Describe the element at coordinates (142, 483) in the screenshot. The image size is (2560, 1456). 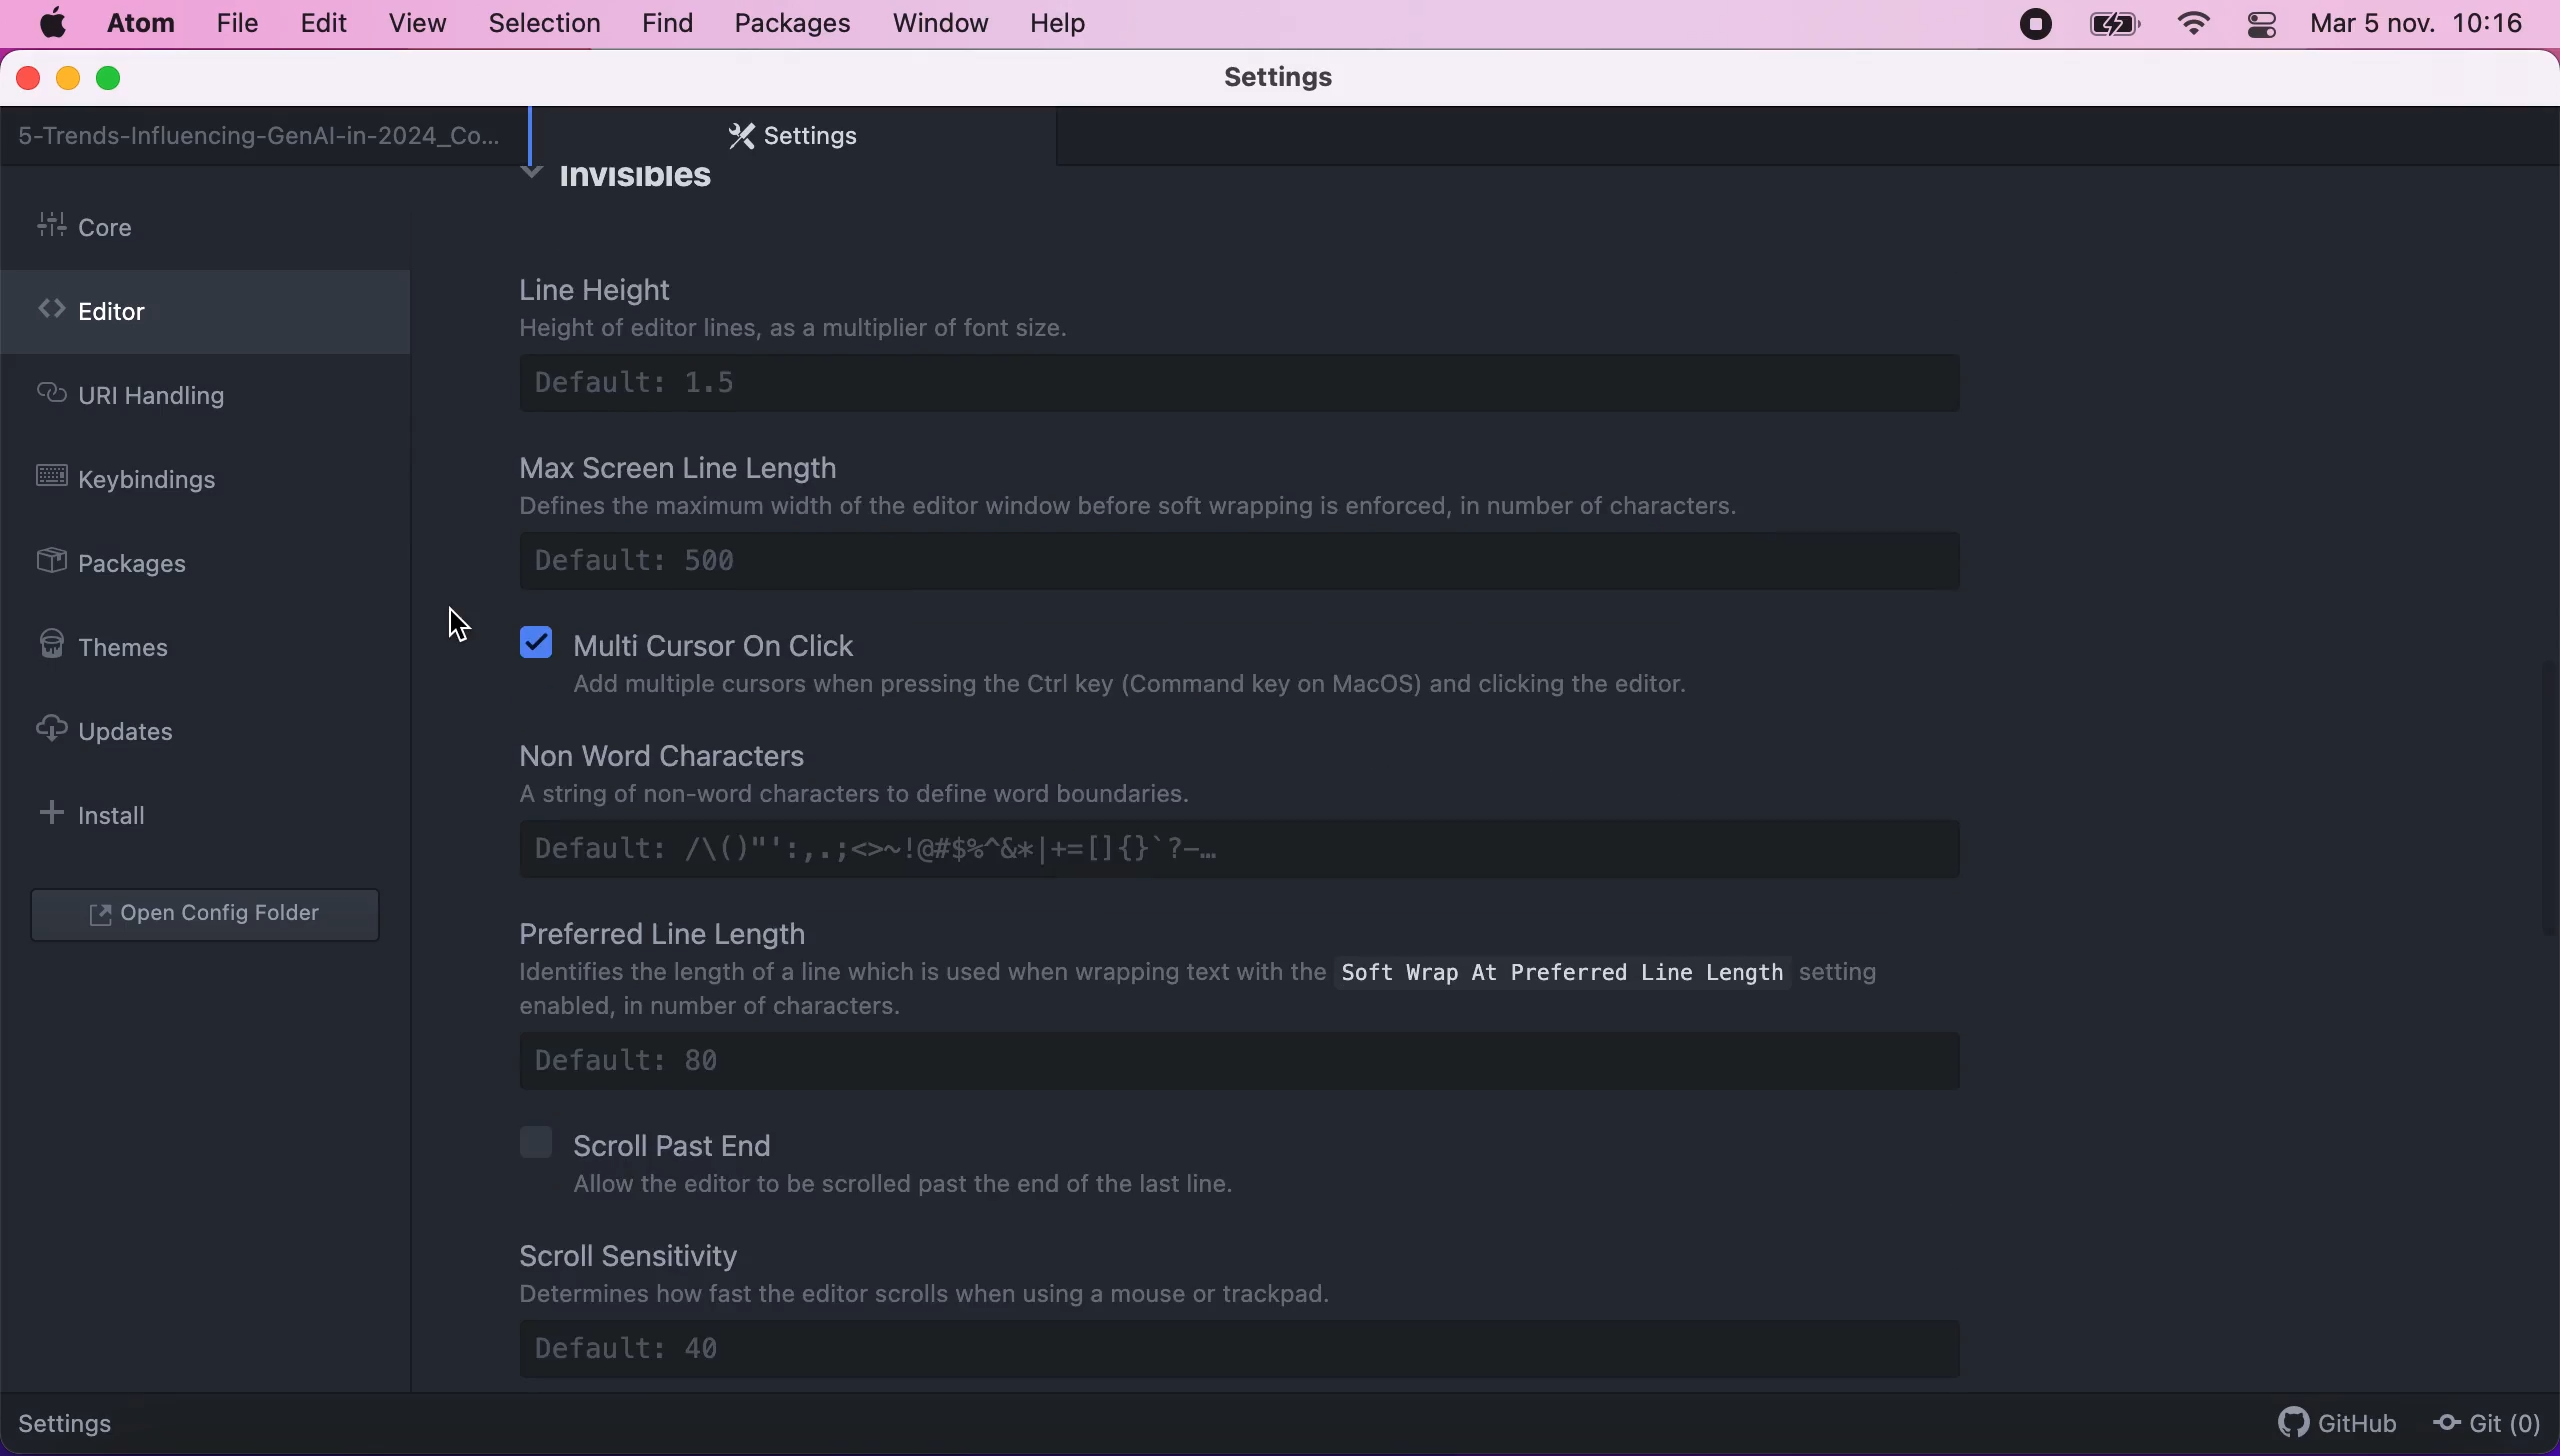
I see `keybindings` at that location.